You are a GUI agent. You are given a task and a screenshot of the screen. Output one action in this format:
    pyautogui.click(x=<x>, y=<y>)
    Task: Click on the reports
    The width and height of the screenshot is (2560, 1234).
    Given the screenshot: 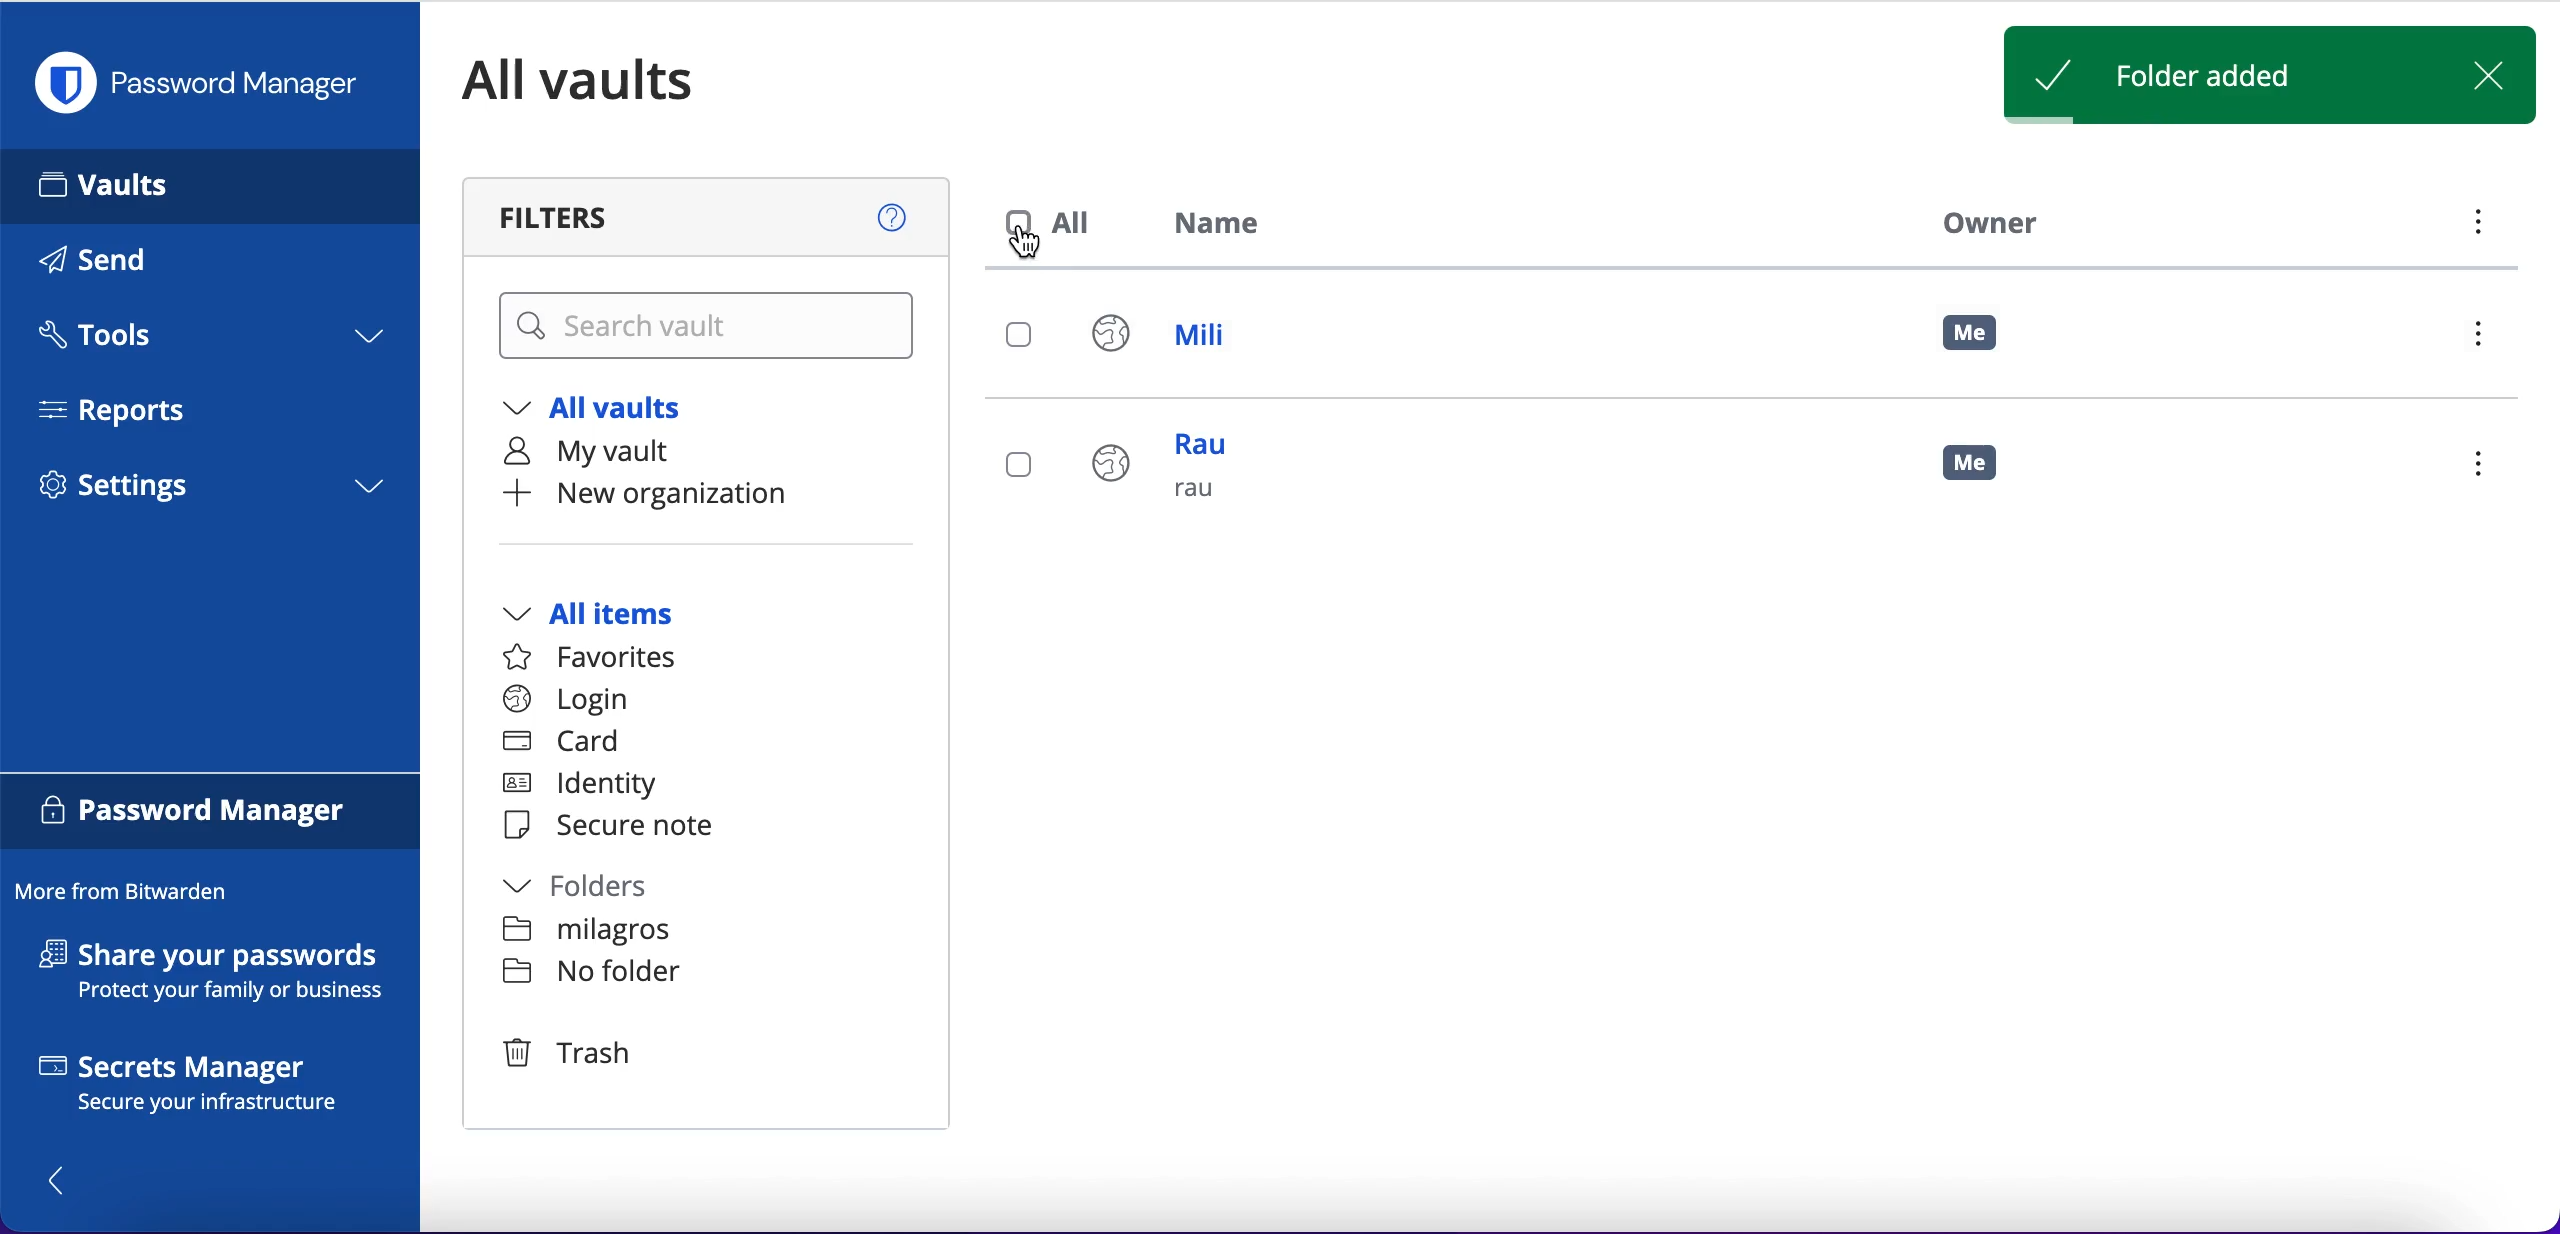 What is the action you would take?
    pyautogui.click(x=128, y=410)
    